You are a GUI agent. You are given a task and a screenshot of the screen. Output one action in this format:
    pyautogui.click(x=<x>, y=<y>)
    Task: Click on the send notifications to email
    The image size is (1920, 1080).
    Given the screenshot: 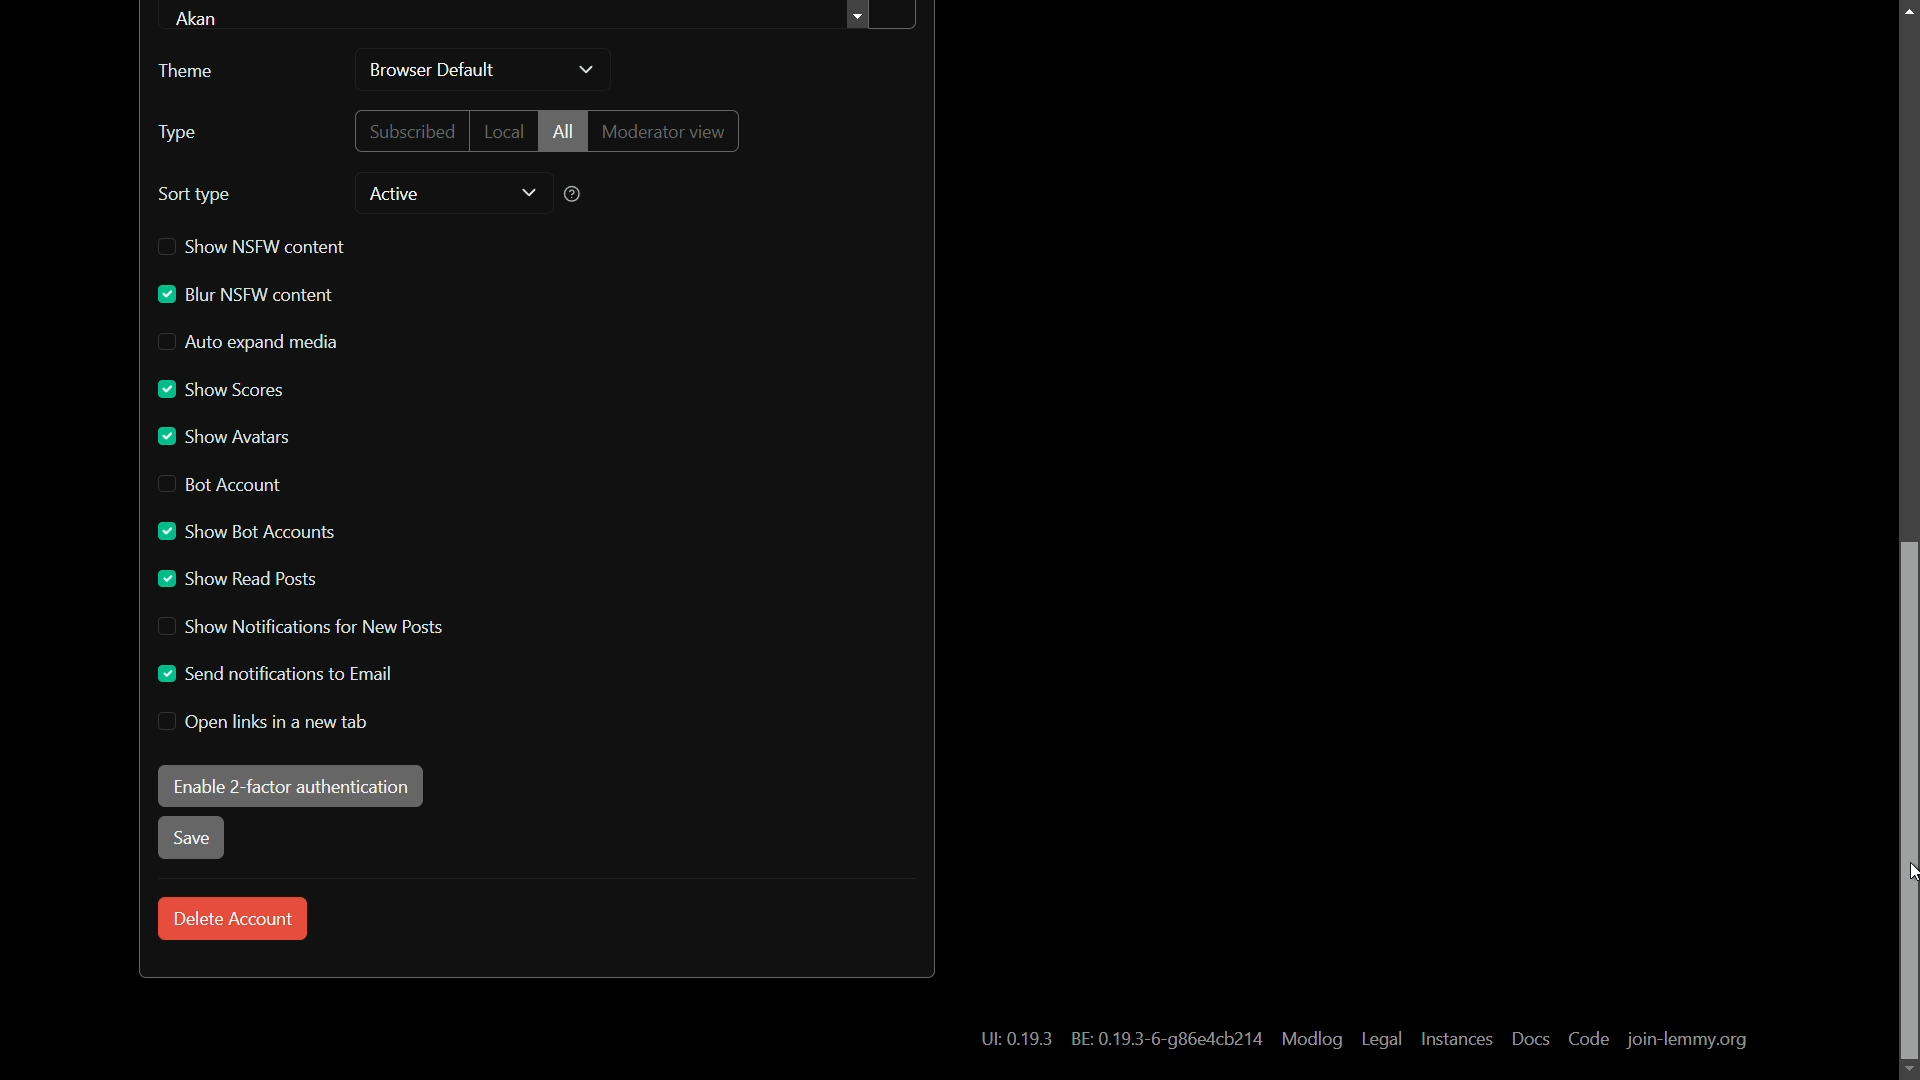 What is the action you would take?
    pyautogui.click(x=272, y=673)
    